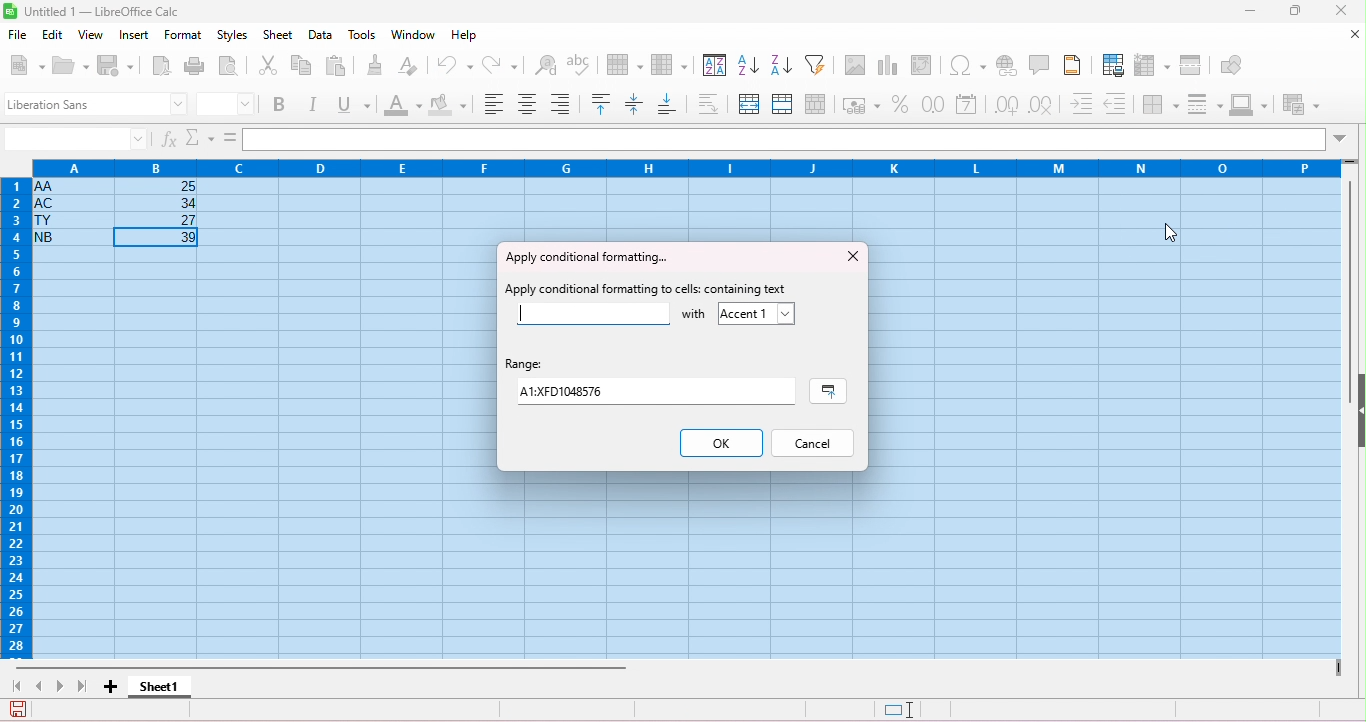 This screenshot has height=722, width=1366. I want to click on tools, so click(361, 35).